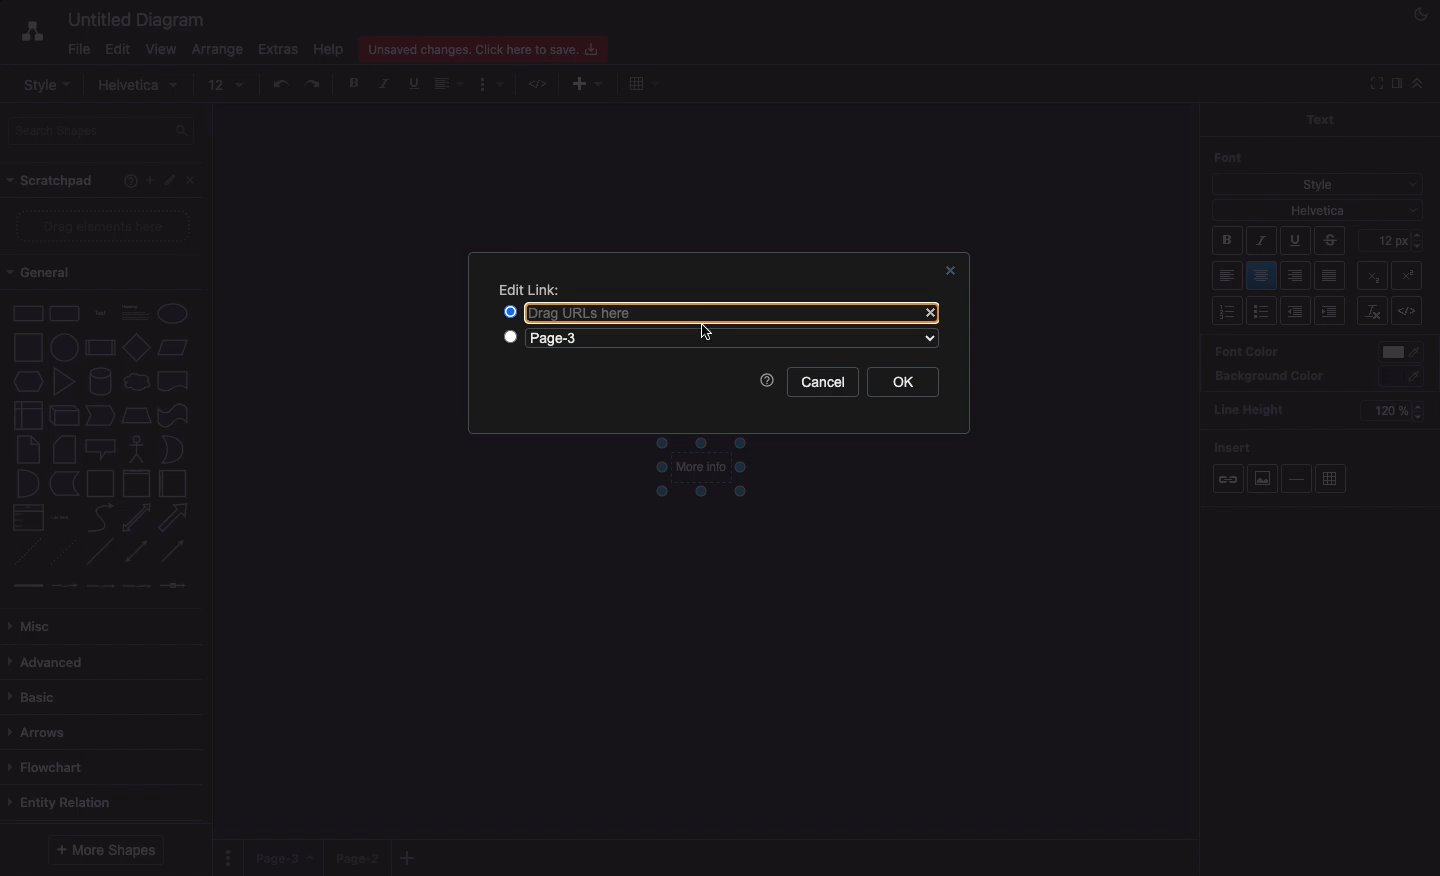 Image resolution: width=1440 pixels, height=876 pixels. What do you see at coordinates (137, 382) in the screenshot?
I see `cloud` at bounding box center [137, 382].